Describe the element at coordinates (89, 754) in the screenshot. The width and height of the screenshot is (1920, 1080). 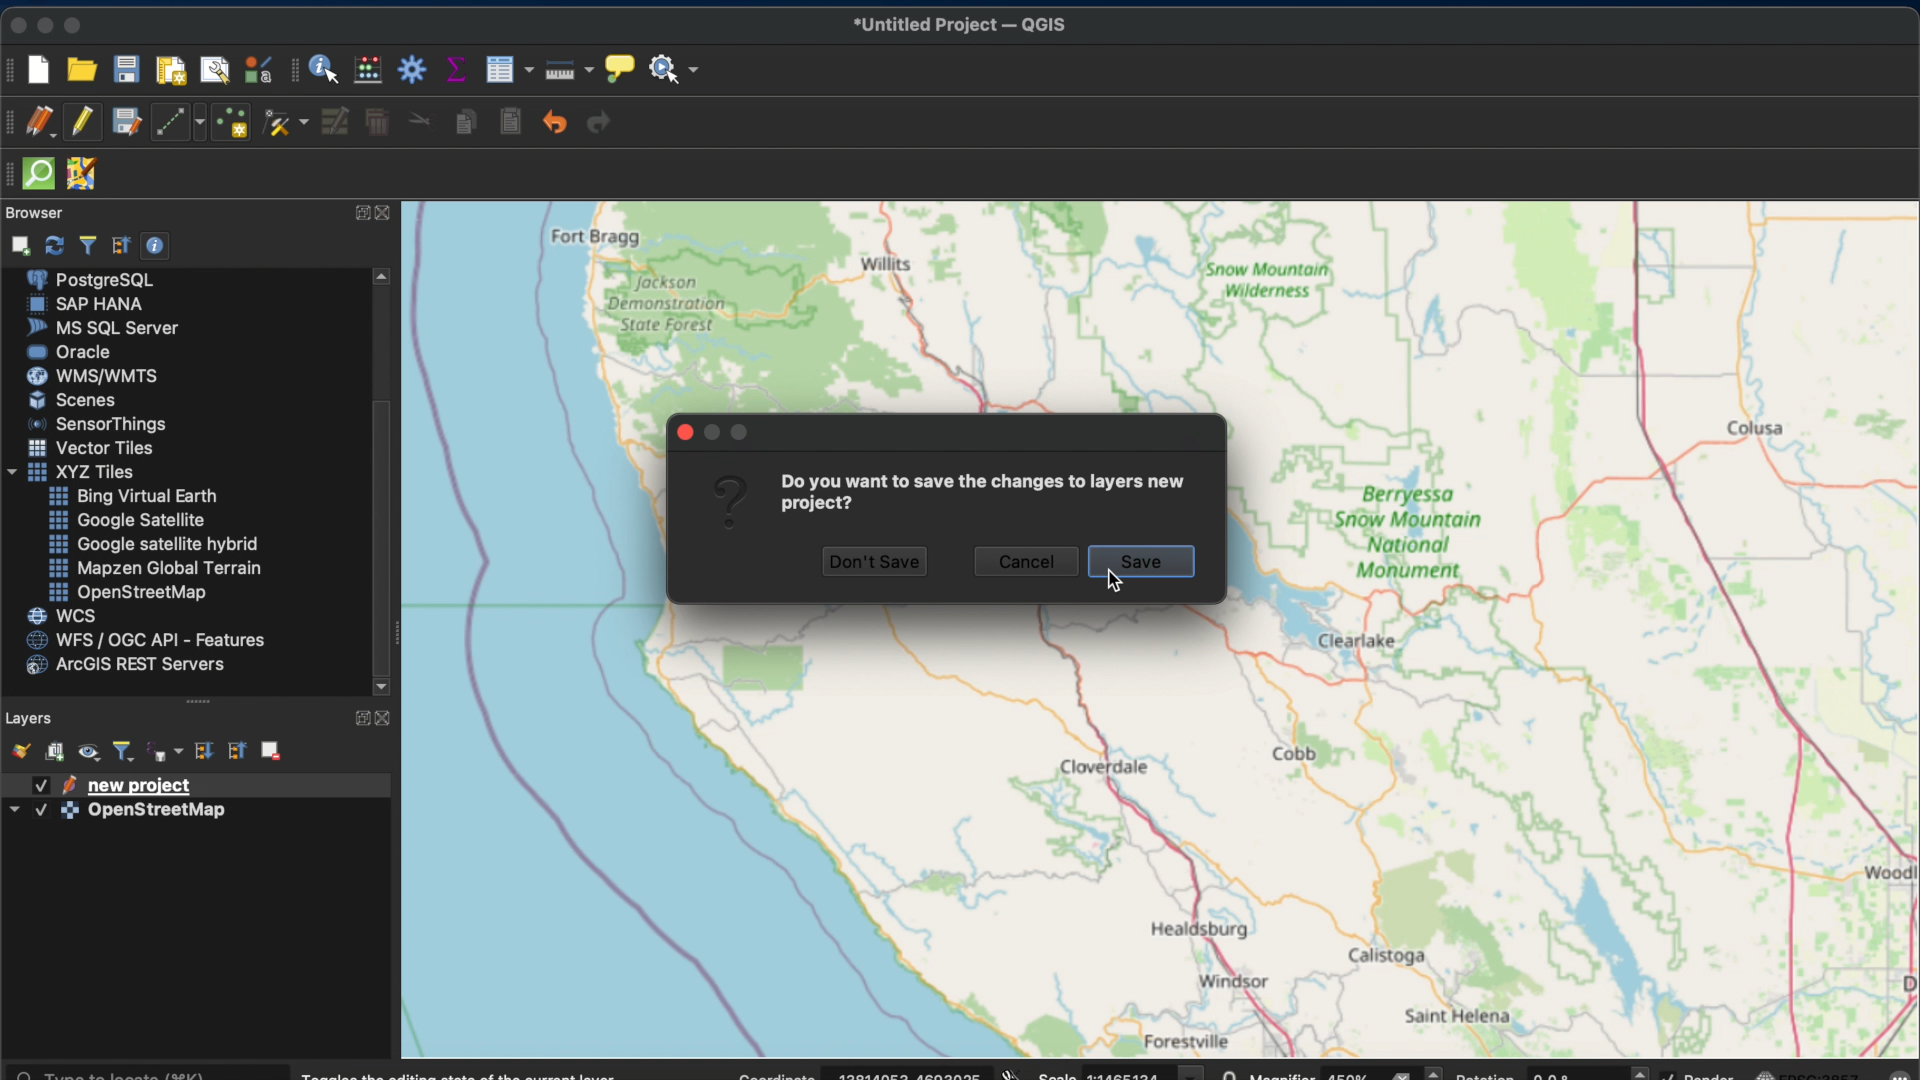
I see `open map themes` at that location.